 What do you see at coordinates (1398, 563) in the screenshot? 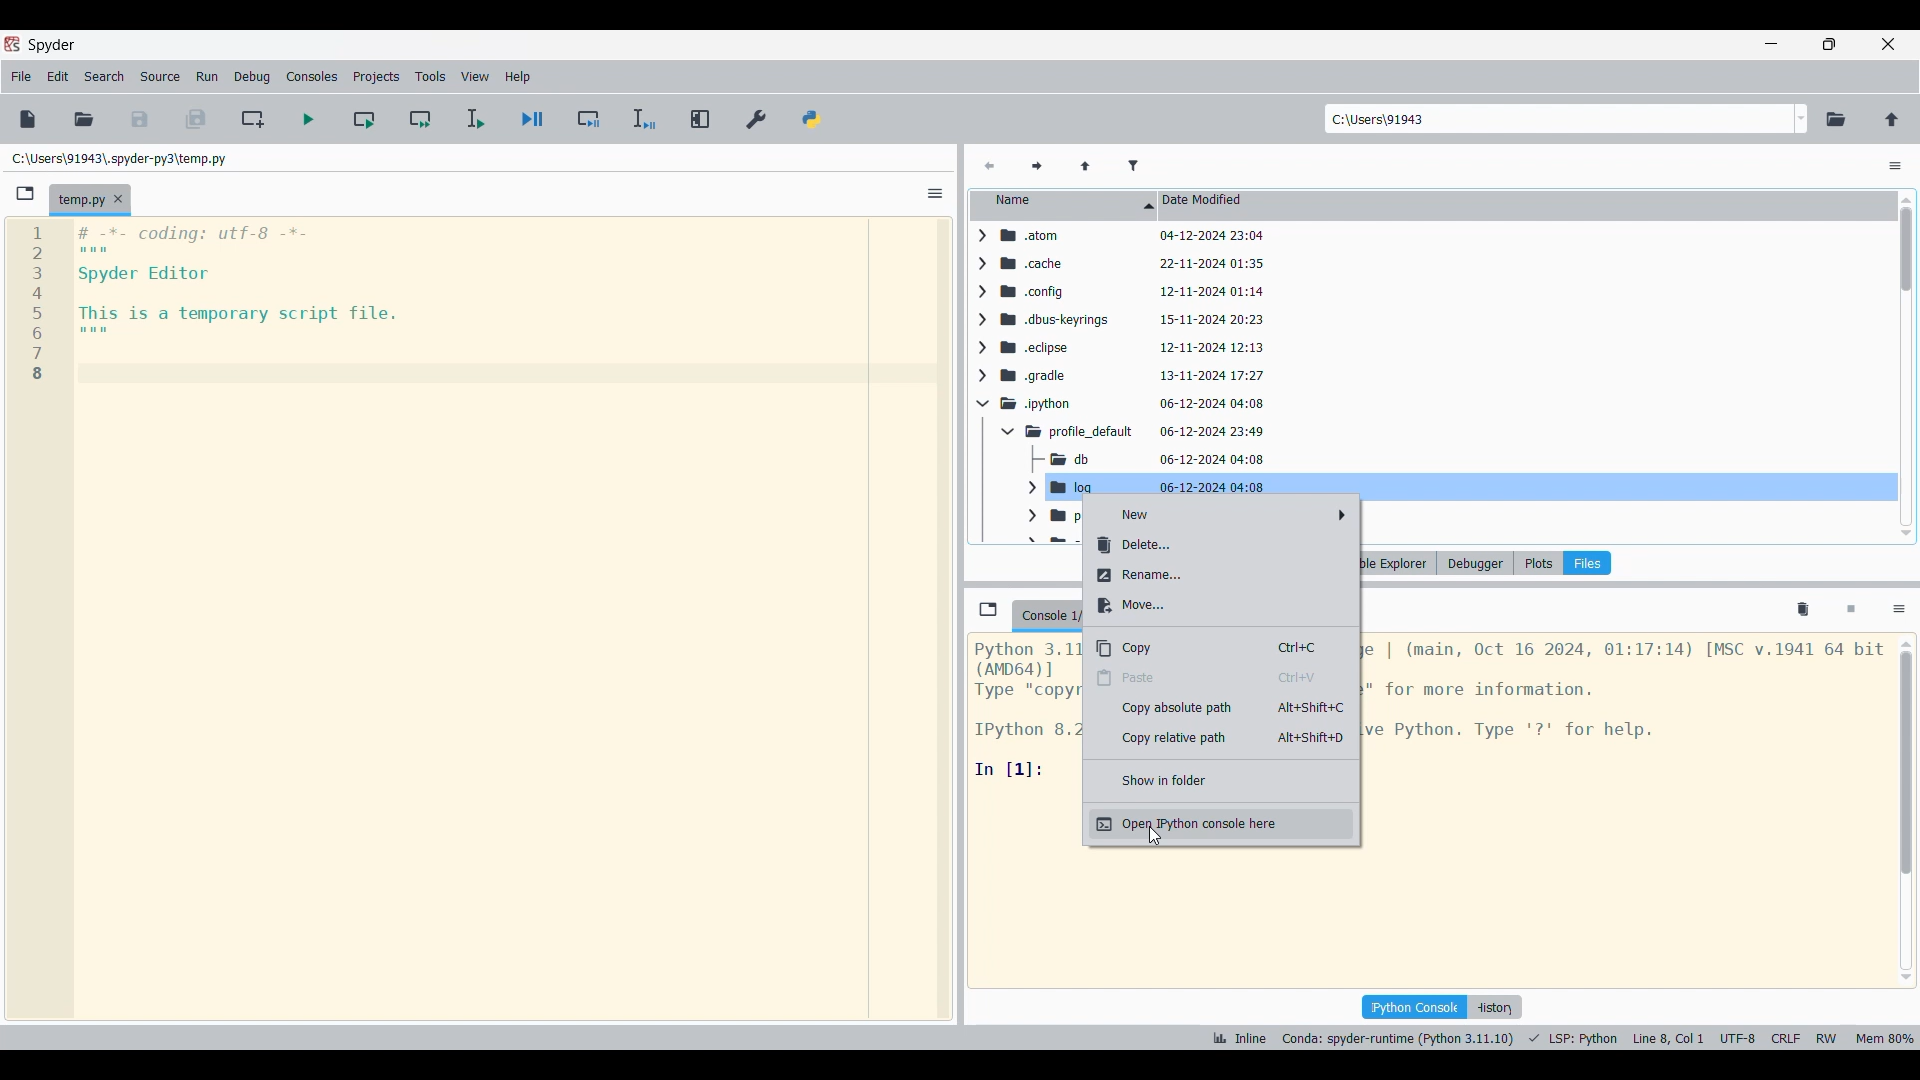
I see `Variable explorer` at bounding box center [1398, 563].